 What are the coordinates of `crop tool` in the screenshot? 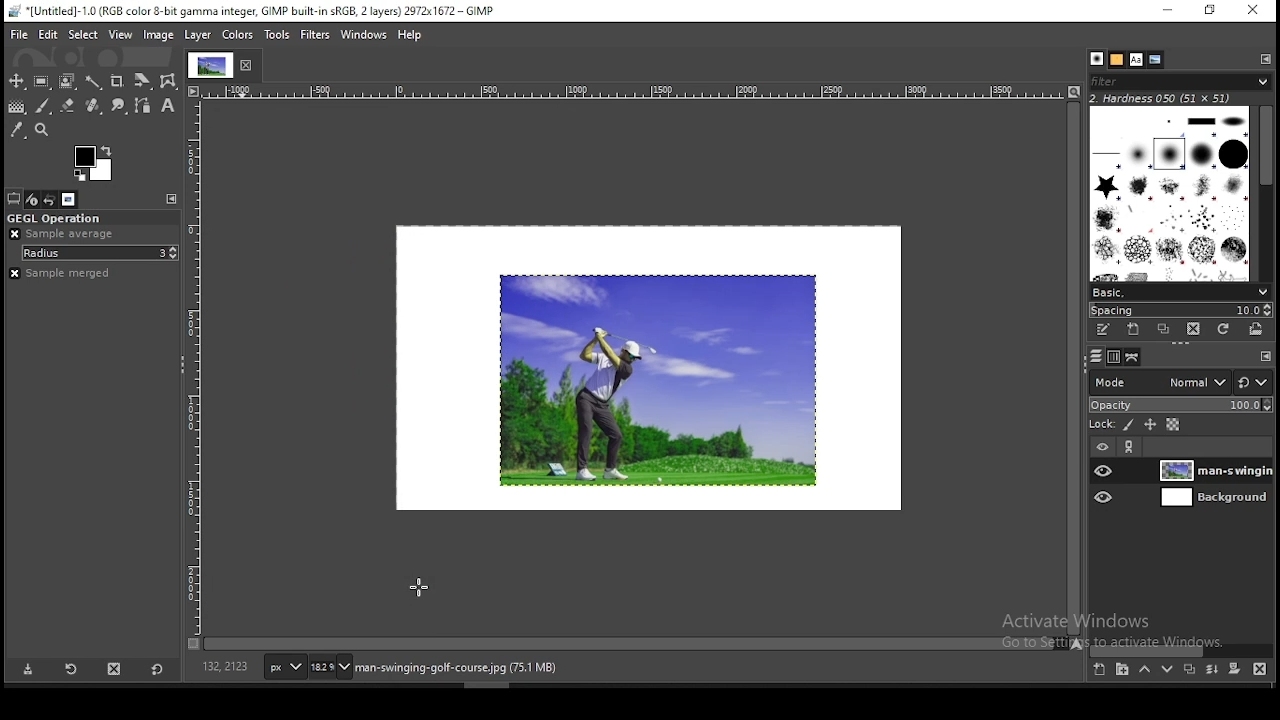 It's located at (118, 82).